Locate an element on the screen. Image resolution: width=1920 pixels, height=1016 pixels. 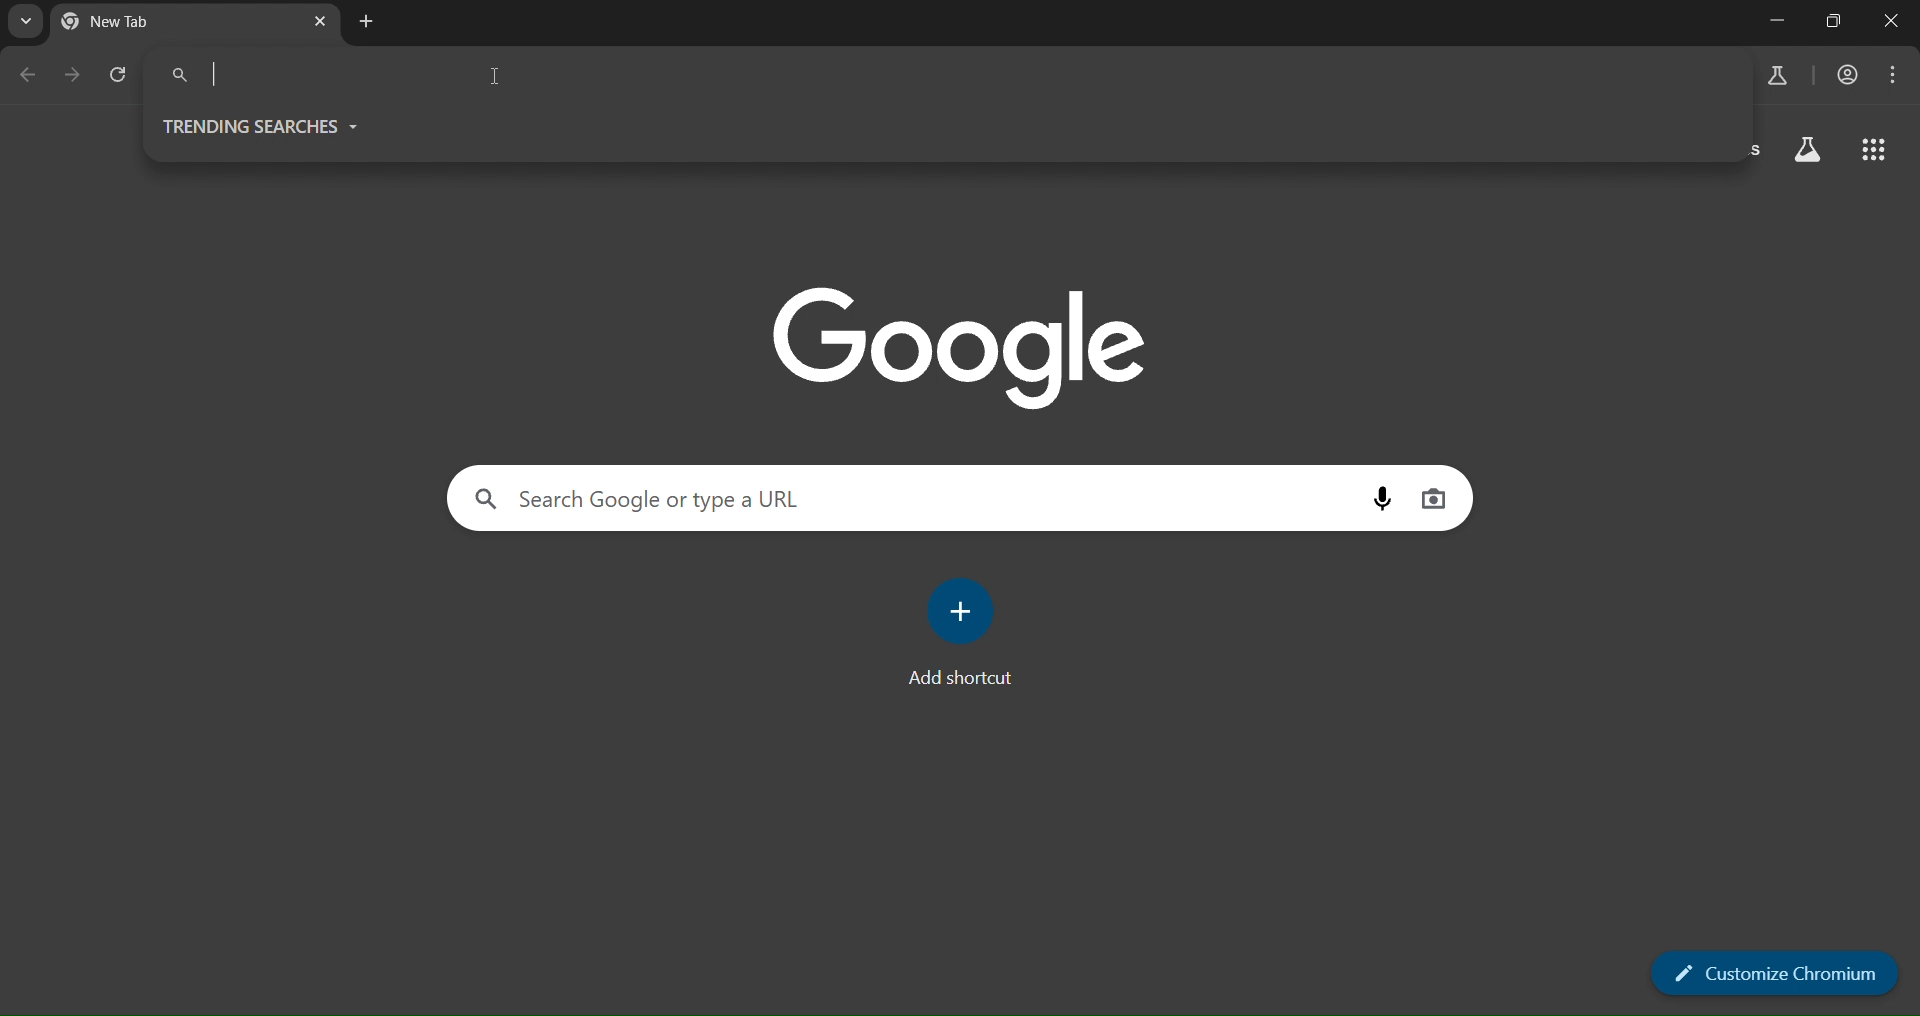
customize chromium is located at coordinates (1777, 972).